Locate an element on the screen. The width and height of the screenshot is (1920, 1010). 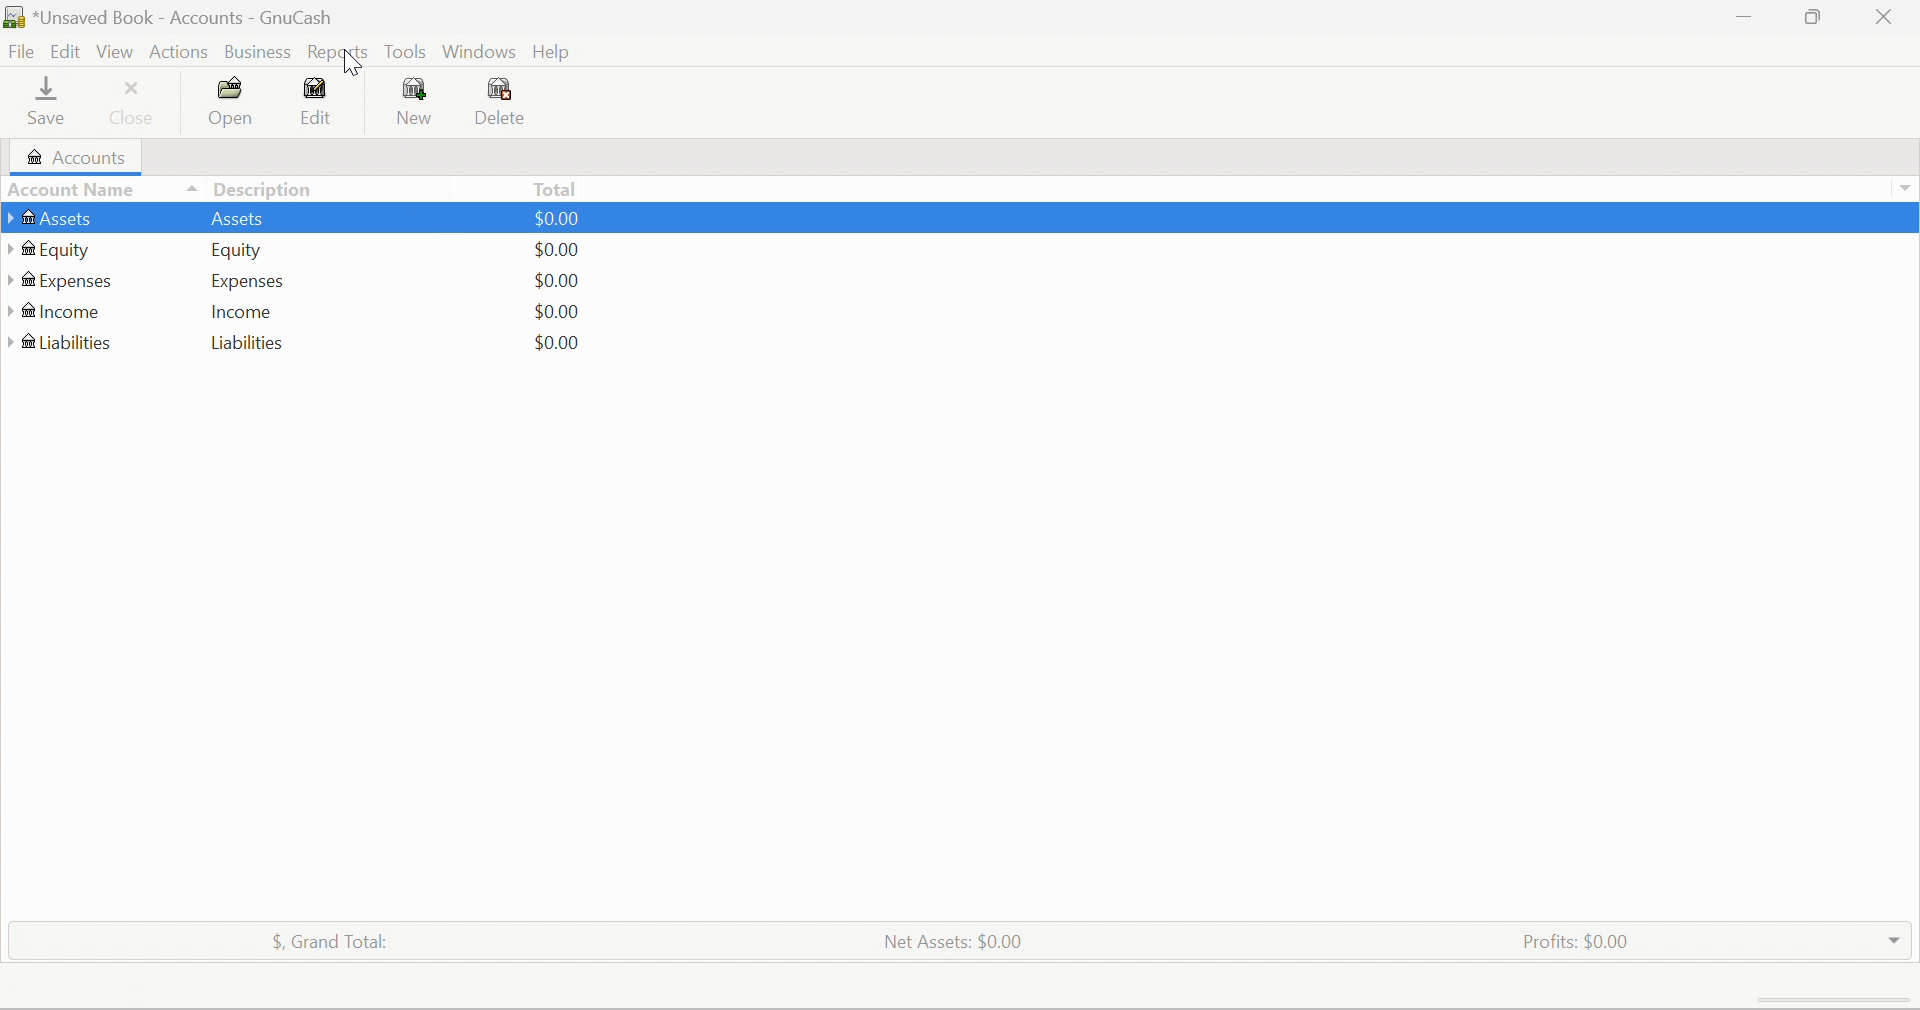
Liabilities is located at coordinates (248, 343).